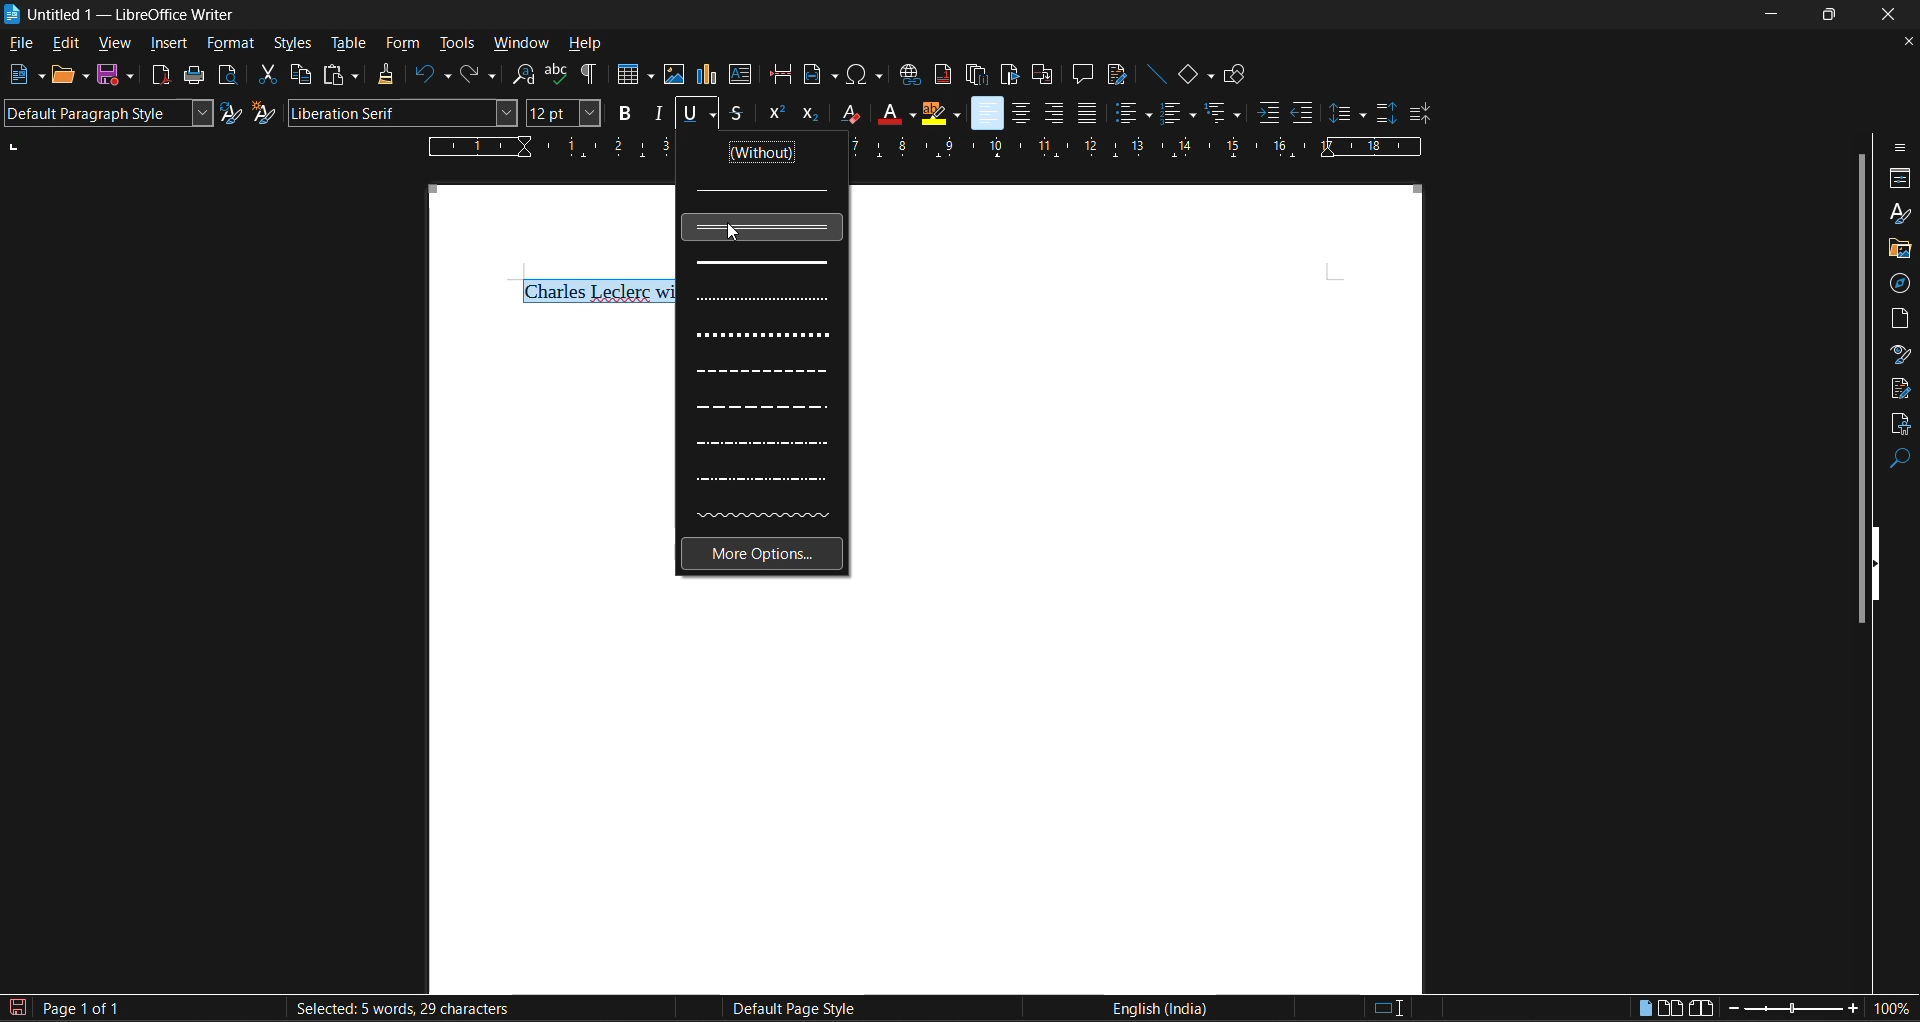 The image size is (1920, 1022). Describe the element at coordinates (347, 44) in the screenshot. I see `table` at that location.